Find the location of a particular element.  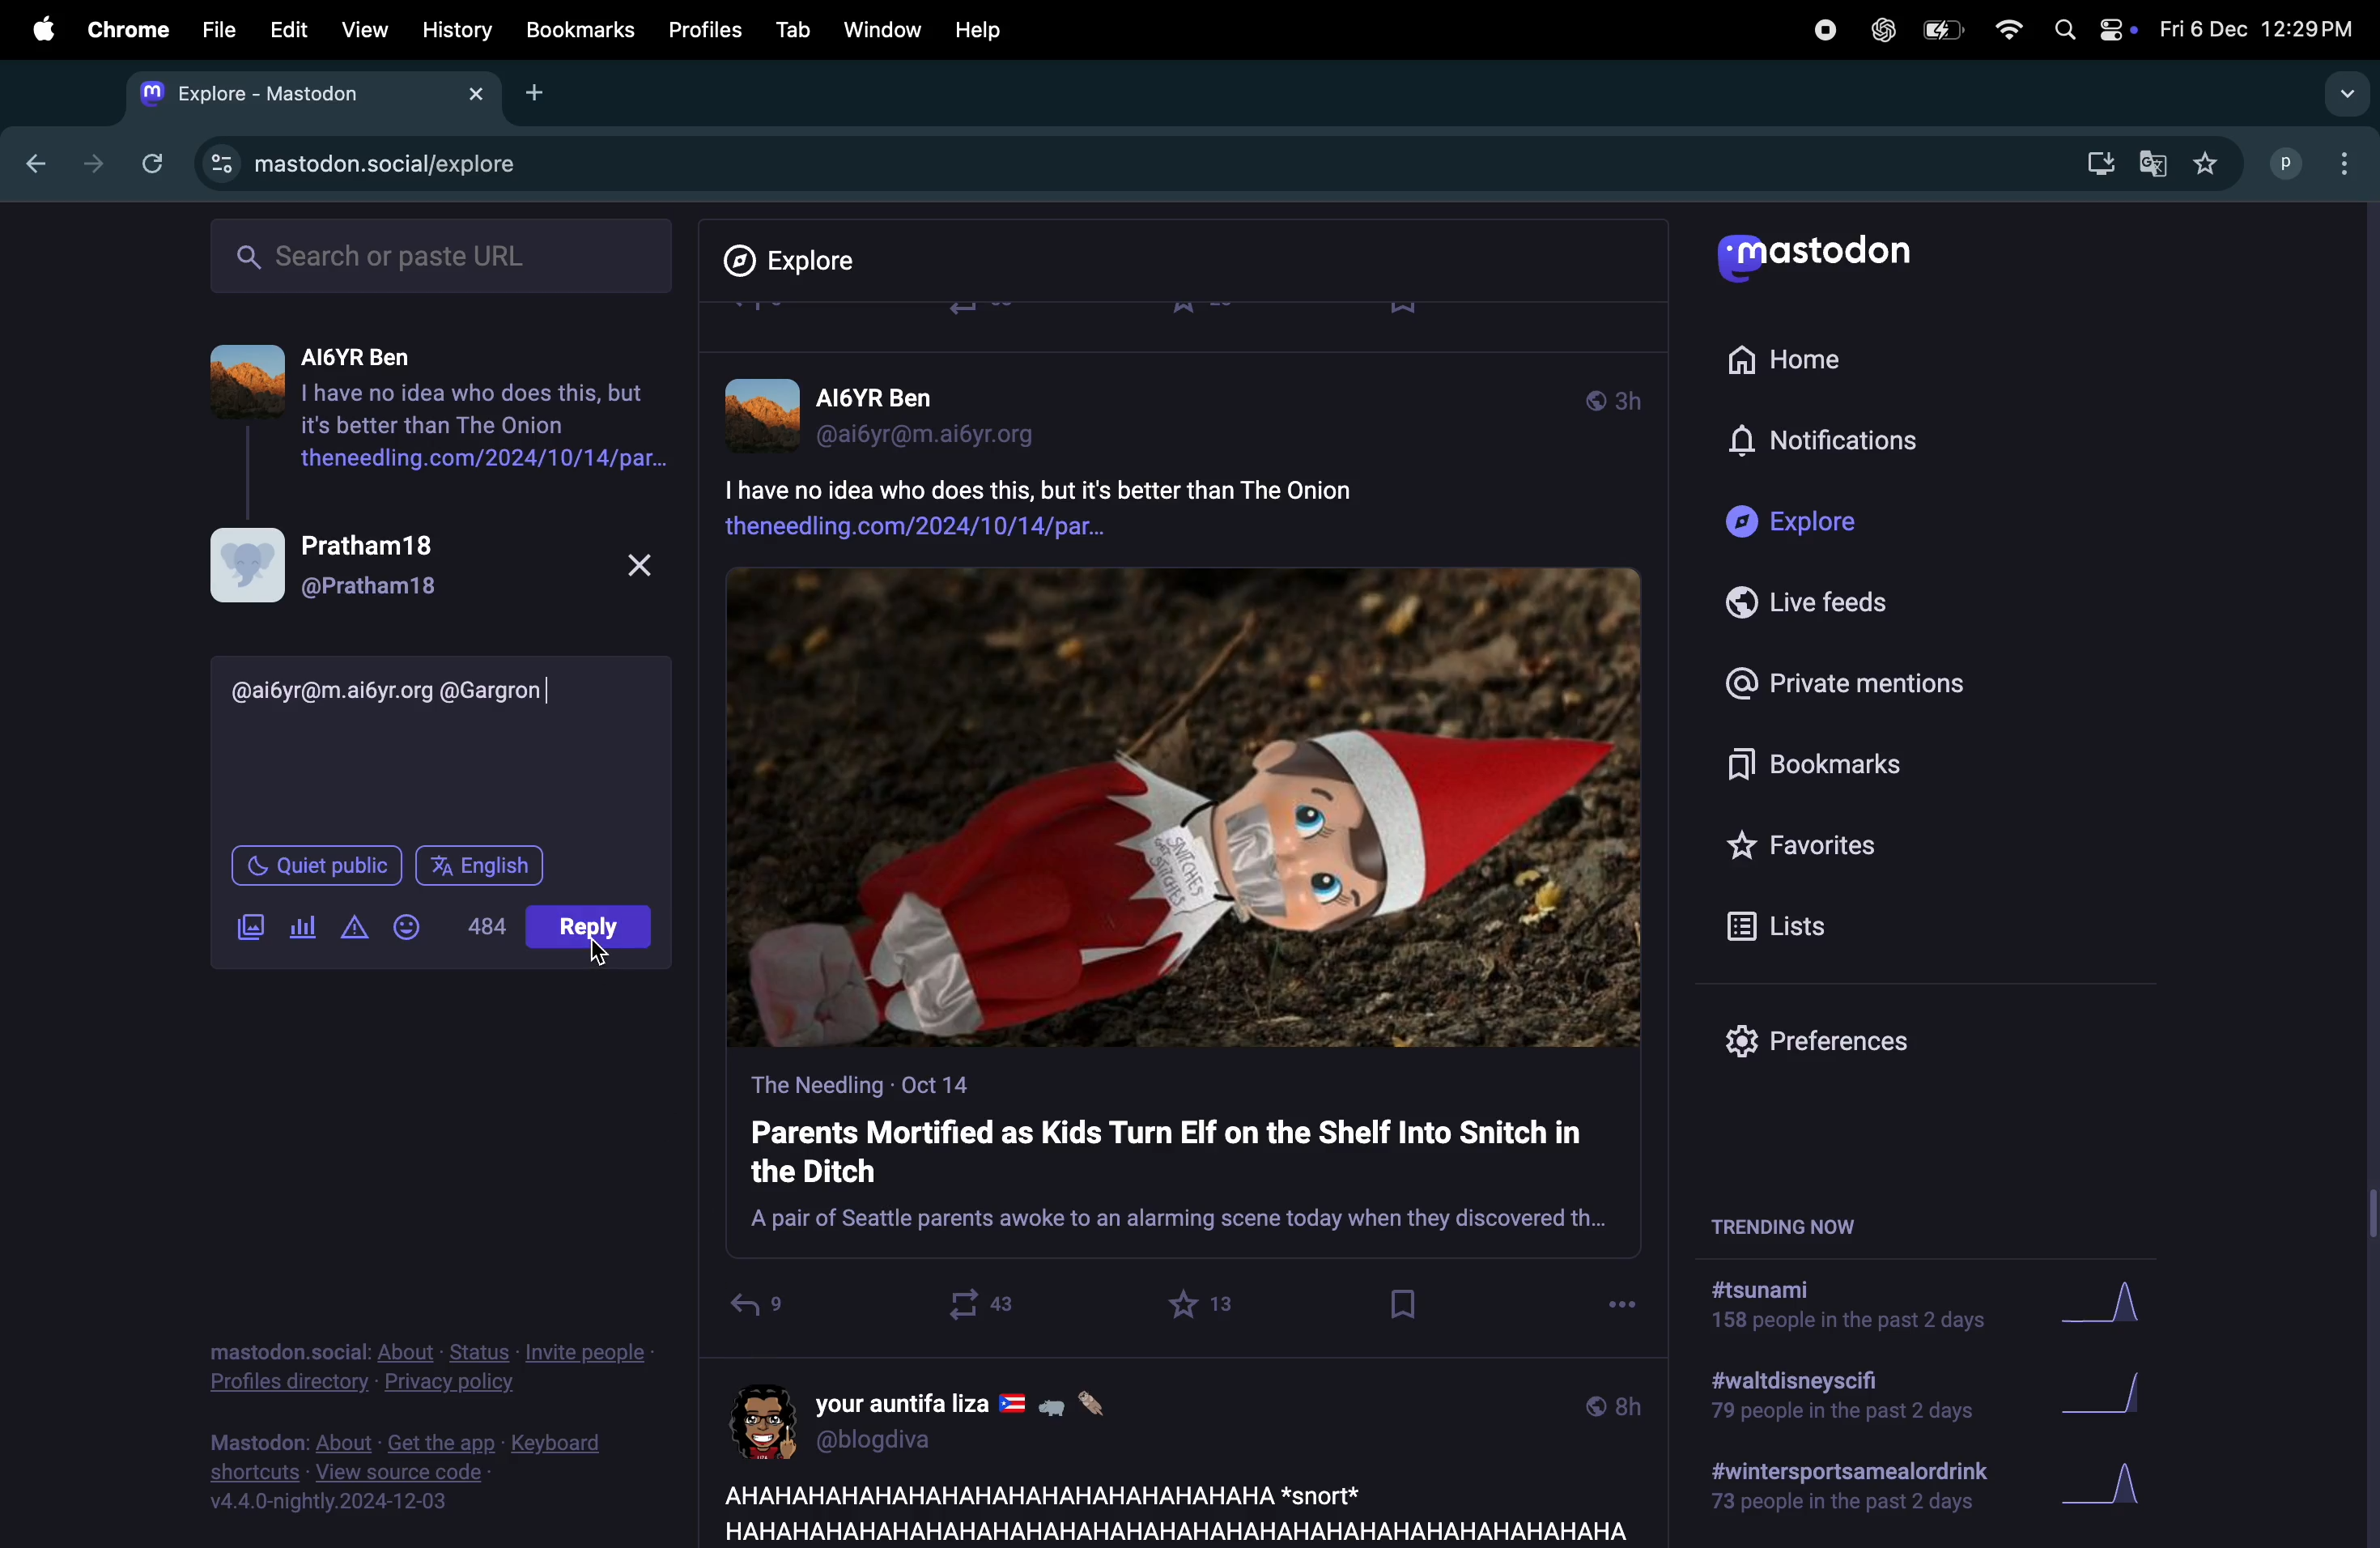

English is located at coordinates (479, 861).